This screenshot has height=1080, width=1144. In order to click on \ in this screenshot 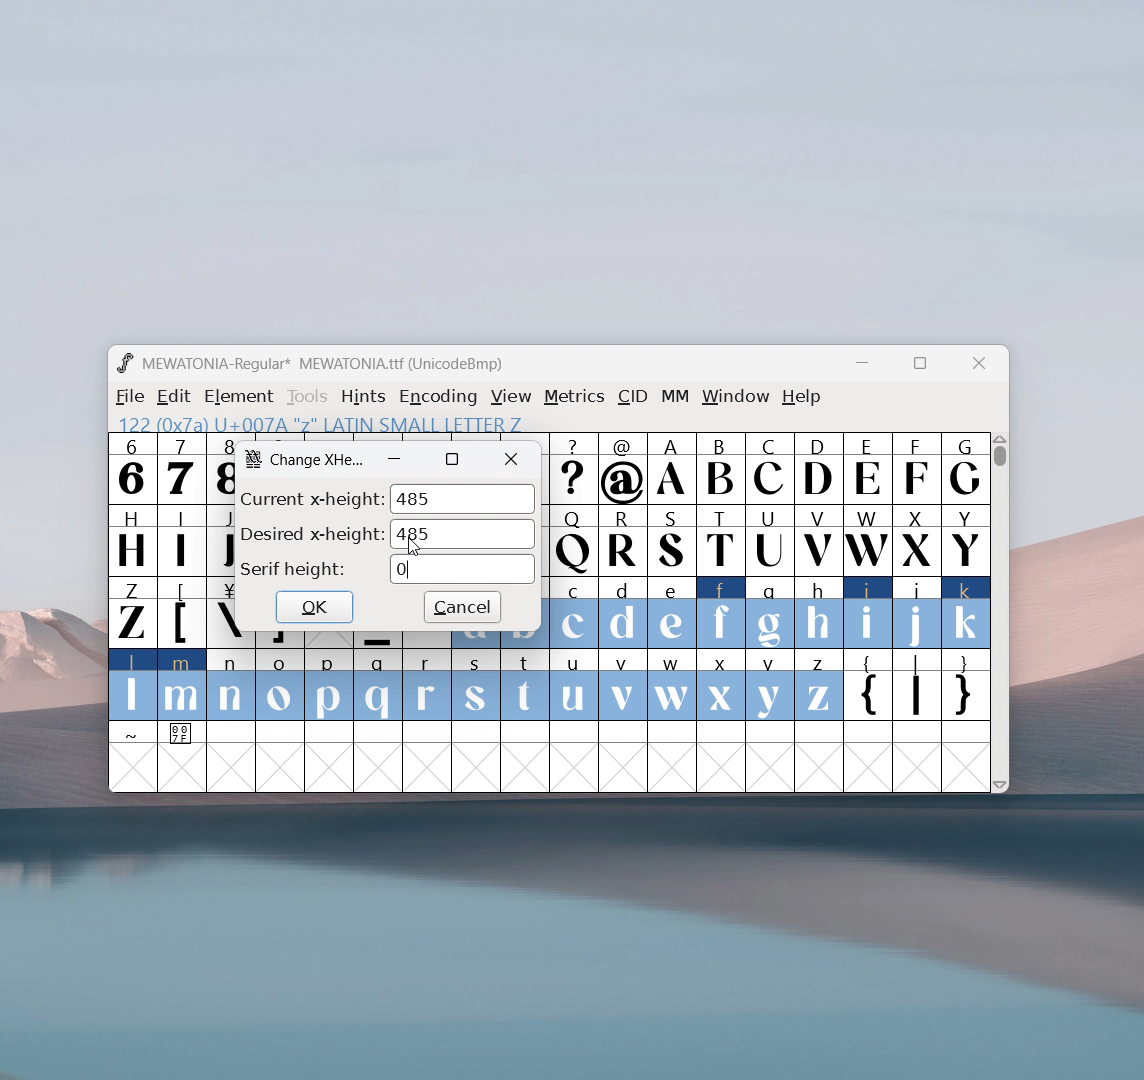, I will do `click(222, 613)`.